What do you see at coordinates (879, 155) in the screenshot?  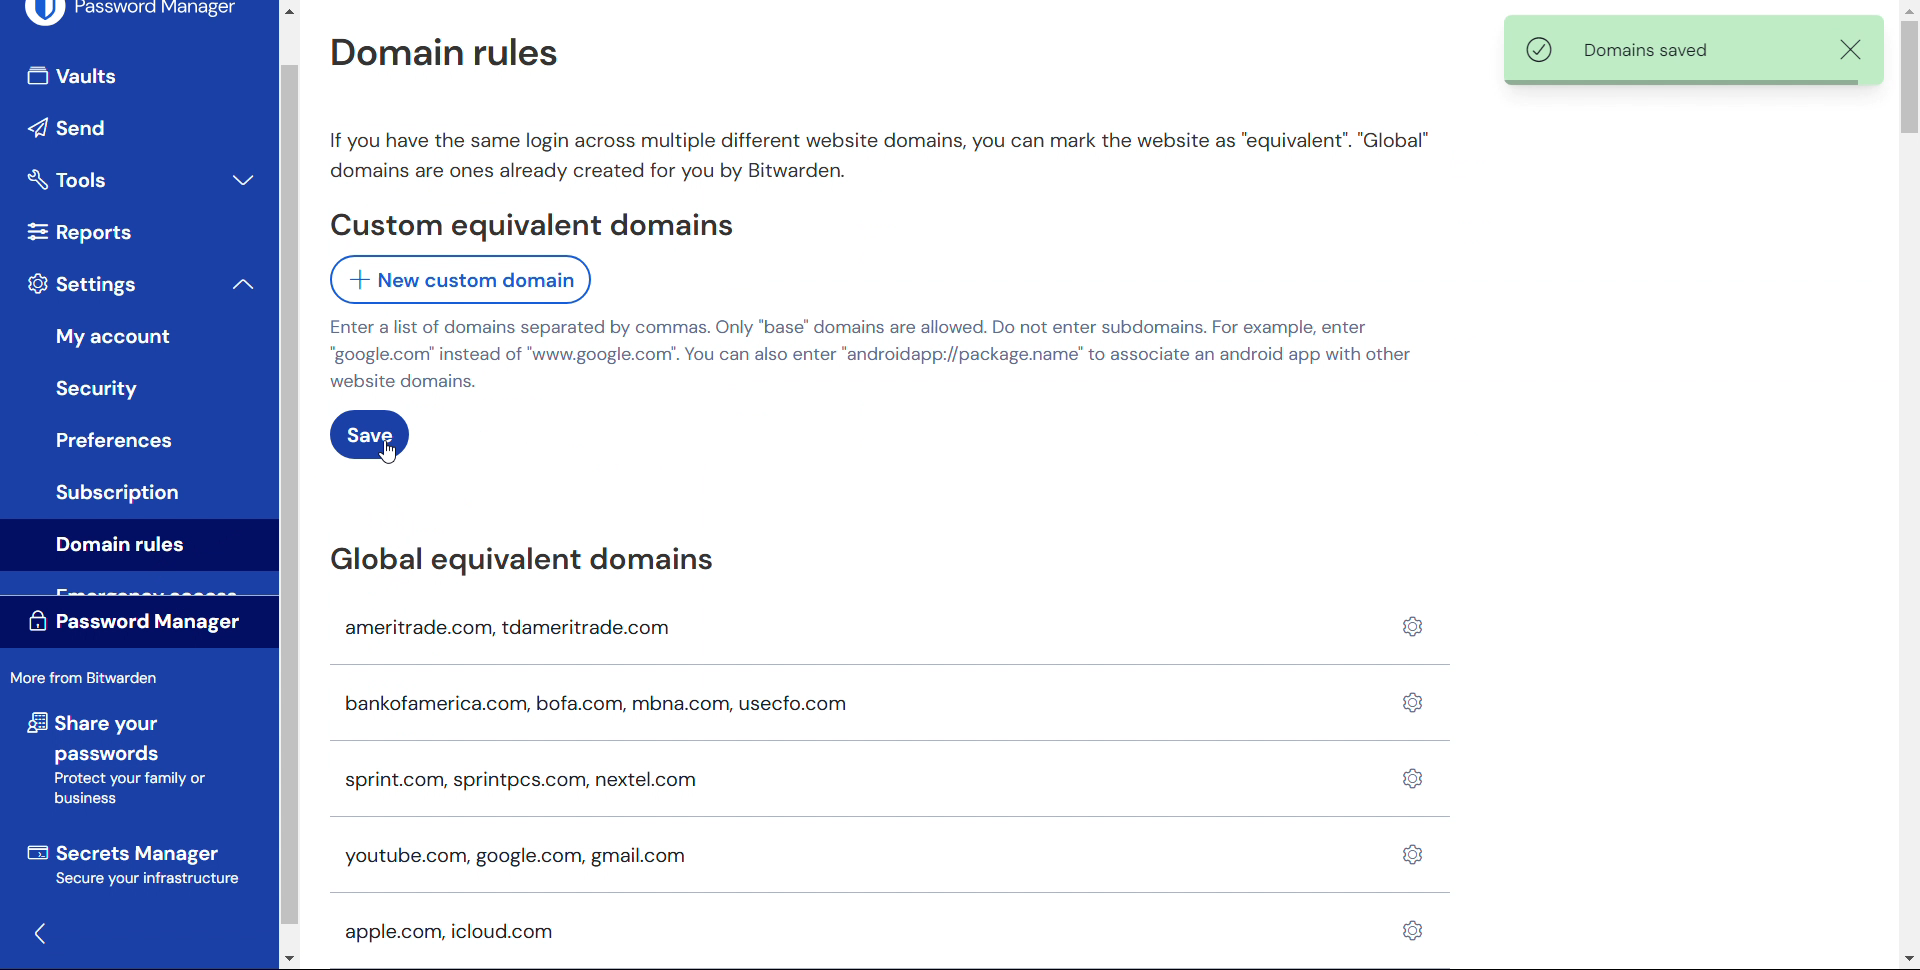 I see `If you have the same login across multiple different website domains, you can mark the website as “equivalent”. "Global"
domains are ones already created for you by Bitwarden.` at bounding box center [879, 155].